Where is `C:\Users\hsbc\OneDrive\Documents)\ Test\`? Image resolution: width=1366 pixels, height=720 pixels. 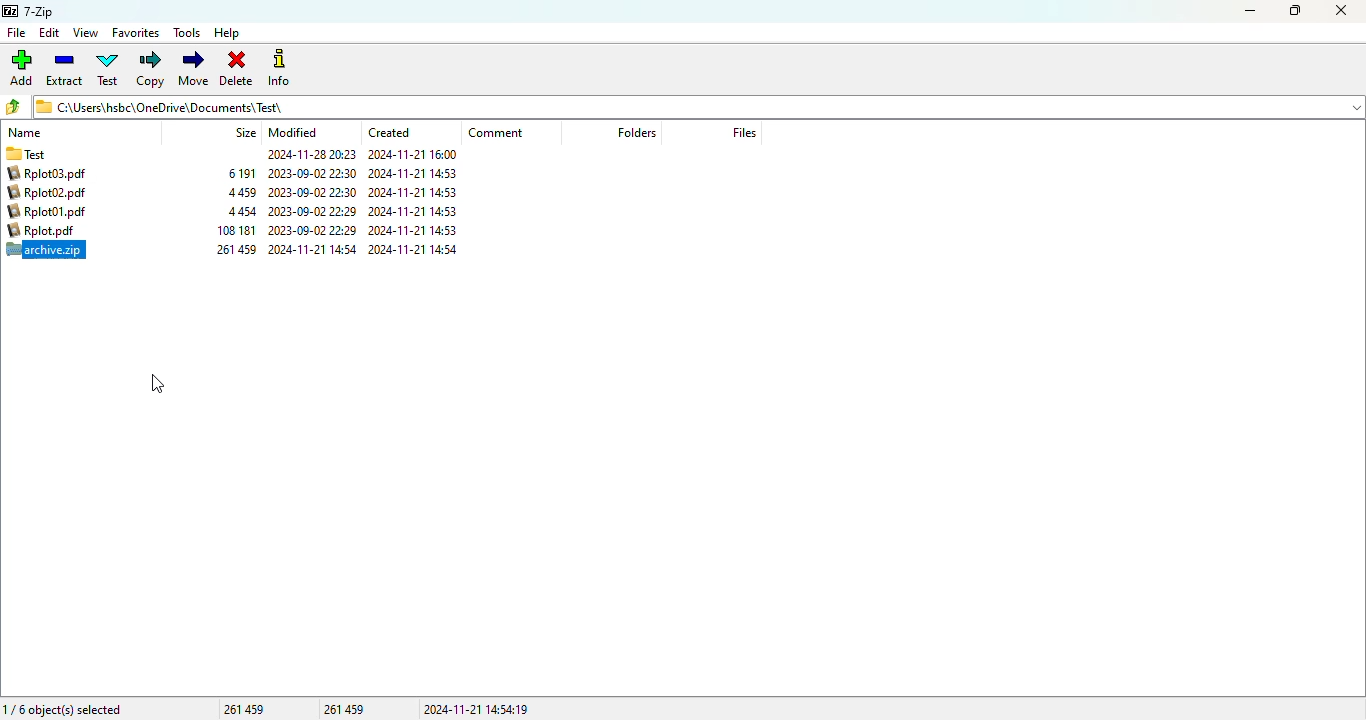
C:\Users\hsbc\OneDrive\Documents)\ Test\ is located at coordinates (681, 106).